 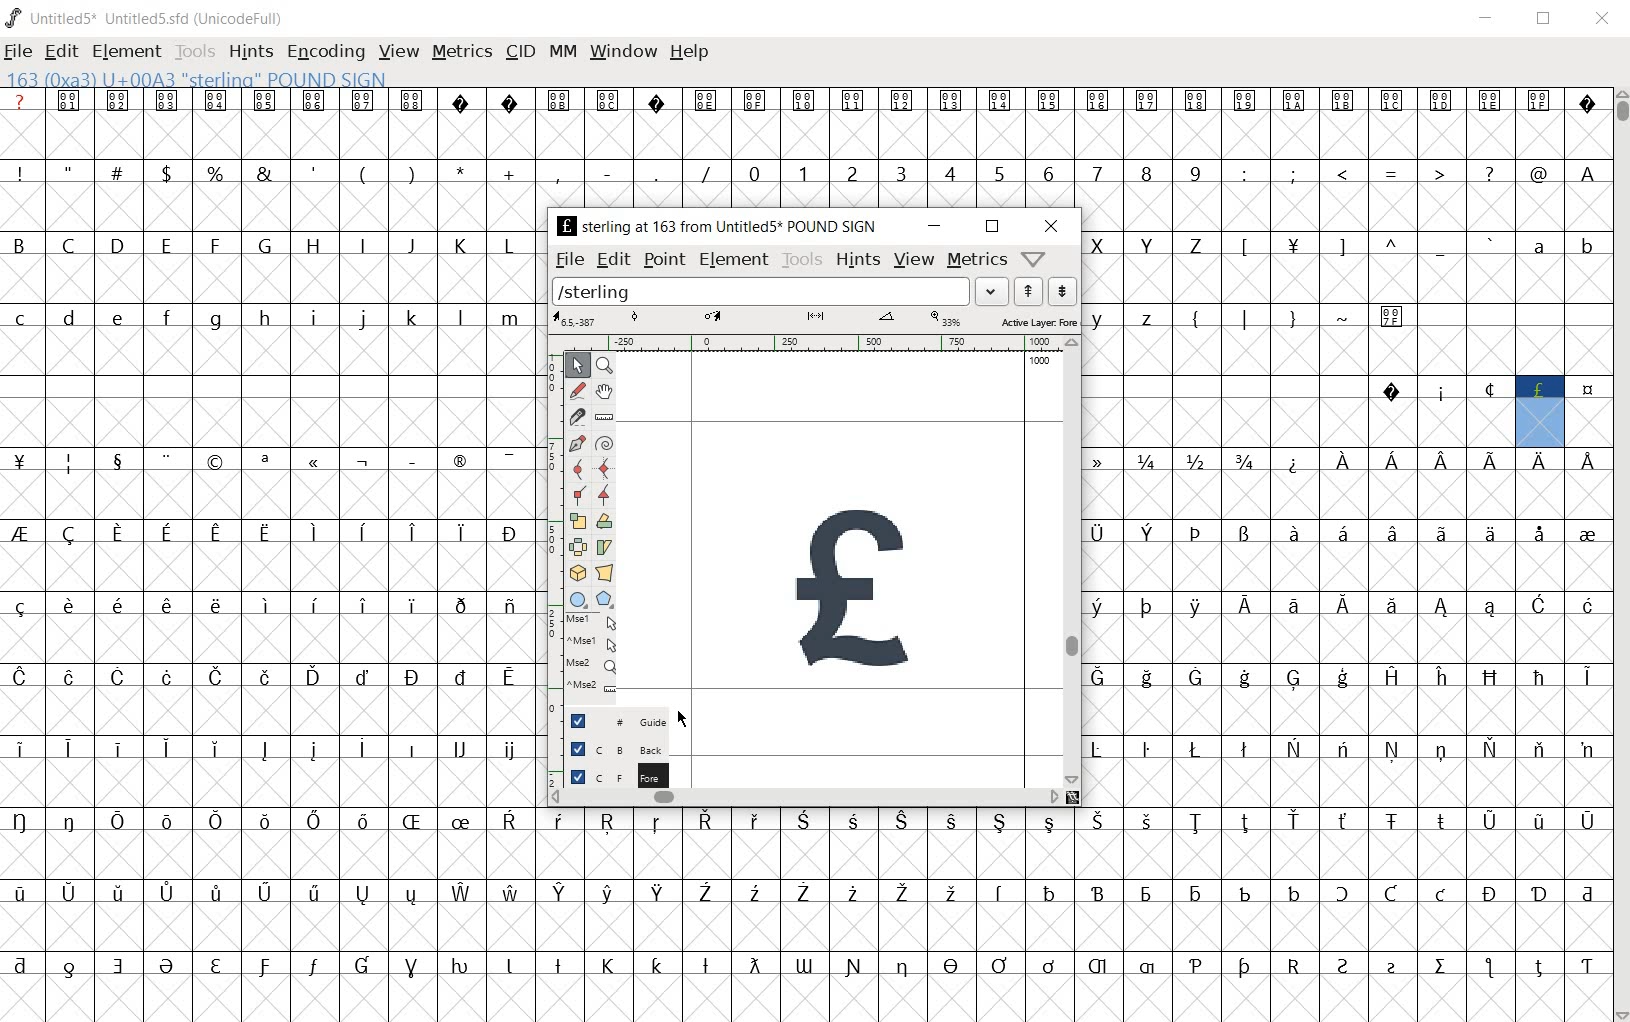 I want to click on Symbol, so click(x=1194, y=893).